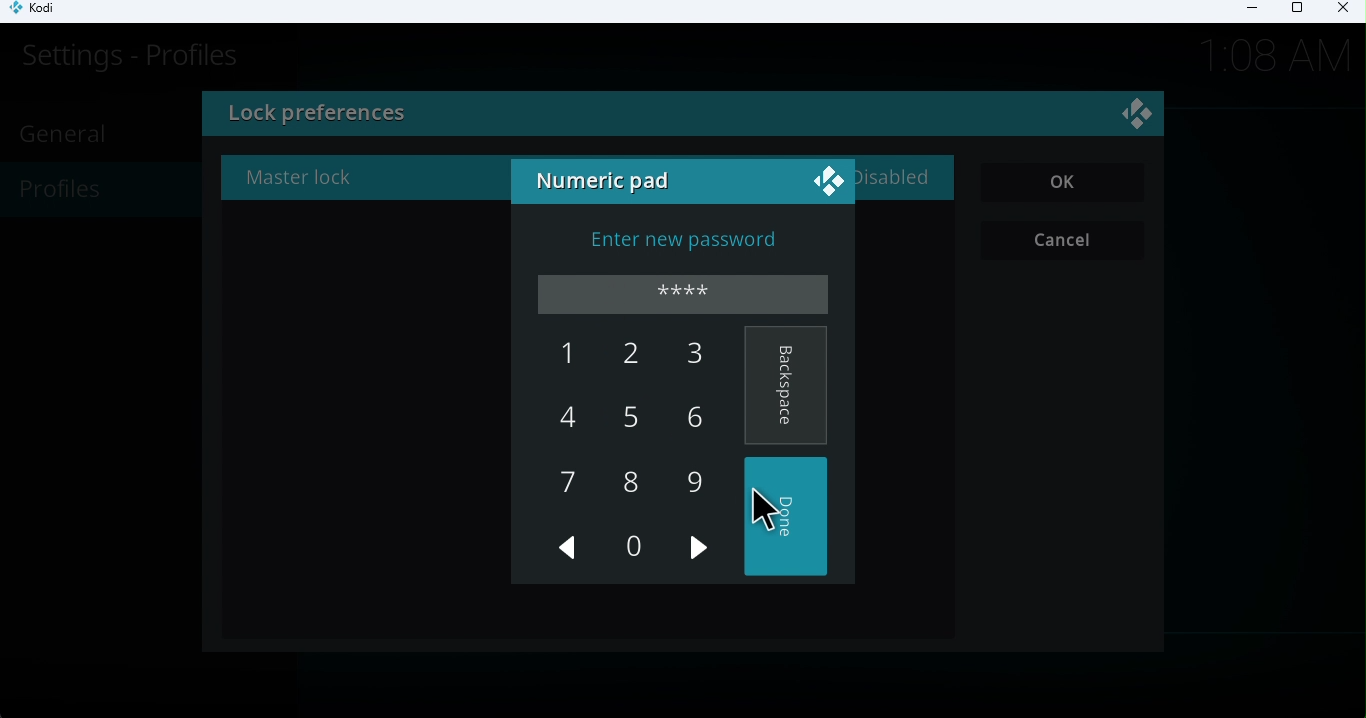 The image size is (1366, 718). Describe the element at coordinates (42, 12) in the screenshot. I see `Kodi icon` at that location.